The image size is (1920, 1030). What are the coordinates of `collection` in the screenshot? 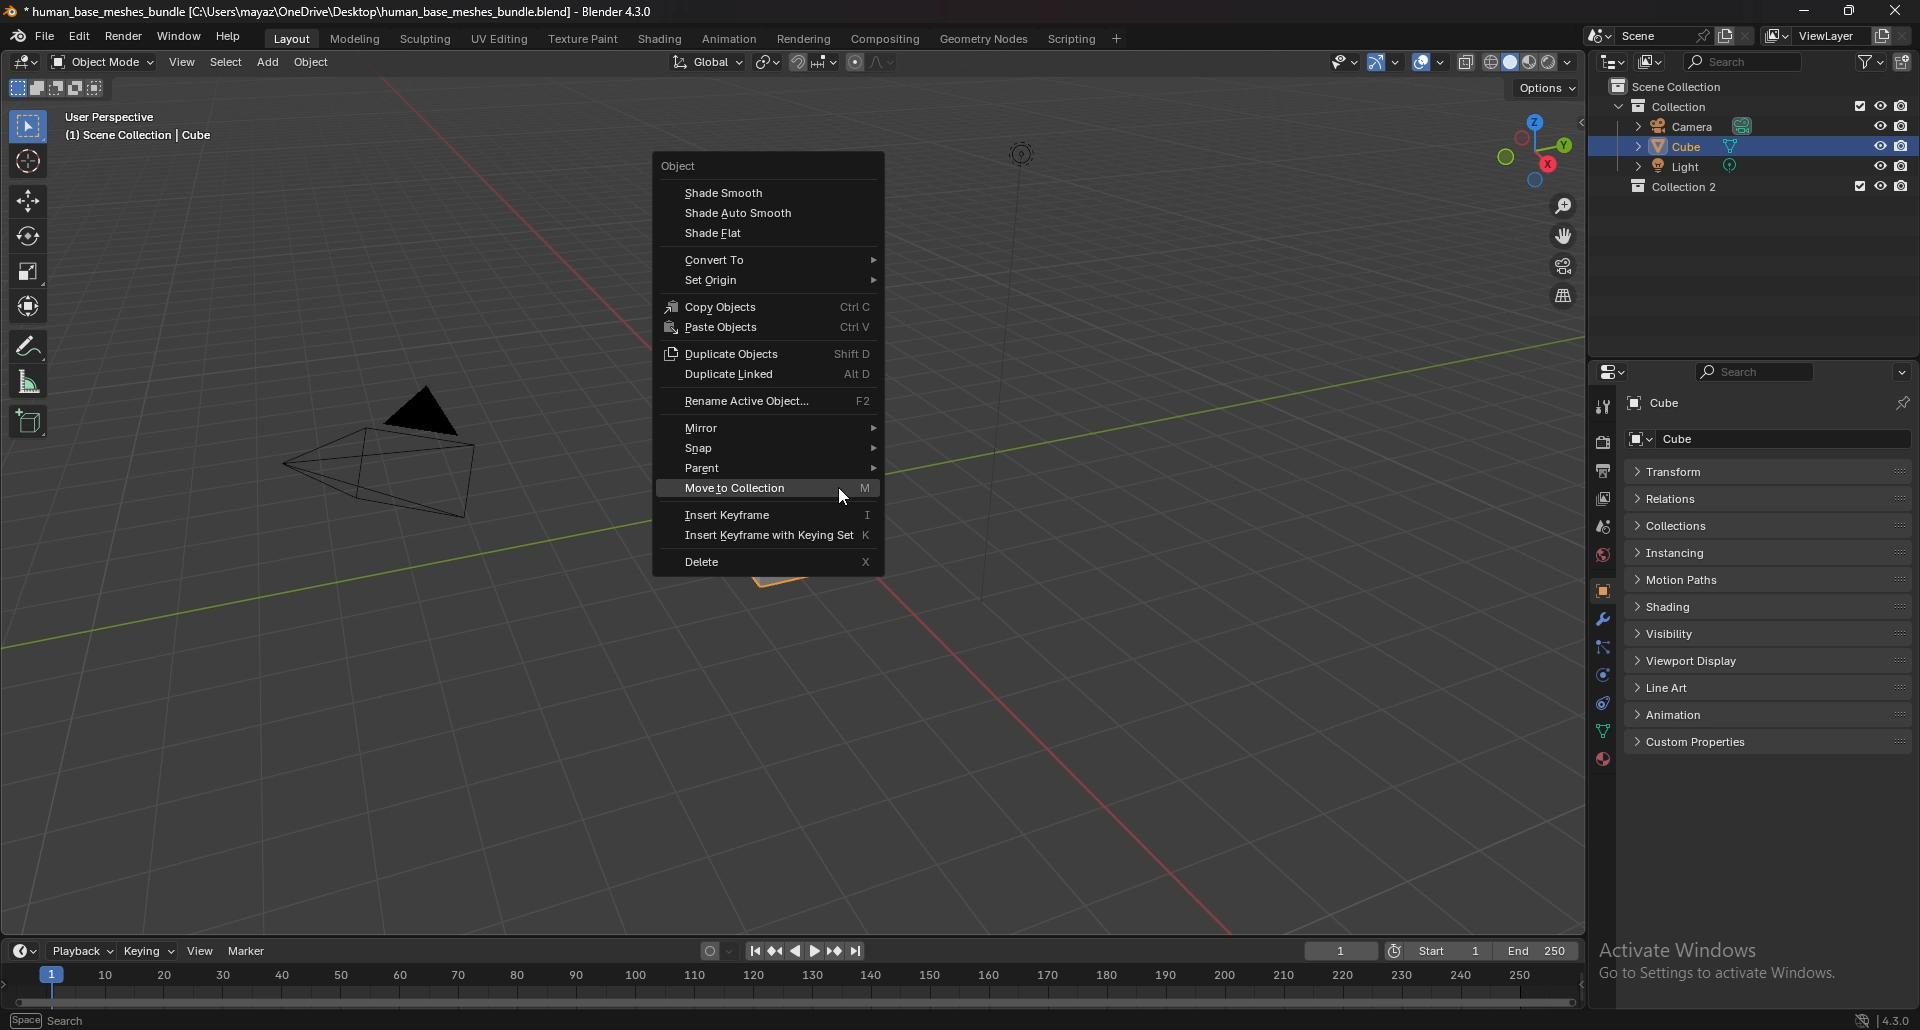 It's located at (1670, 105).